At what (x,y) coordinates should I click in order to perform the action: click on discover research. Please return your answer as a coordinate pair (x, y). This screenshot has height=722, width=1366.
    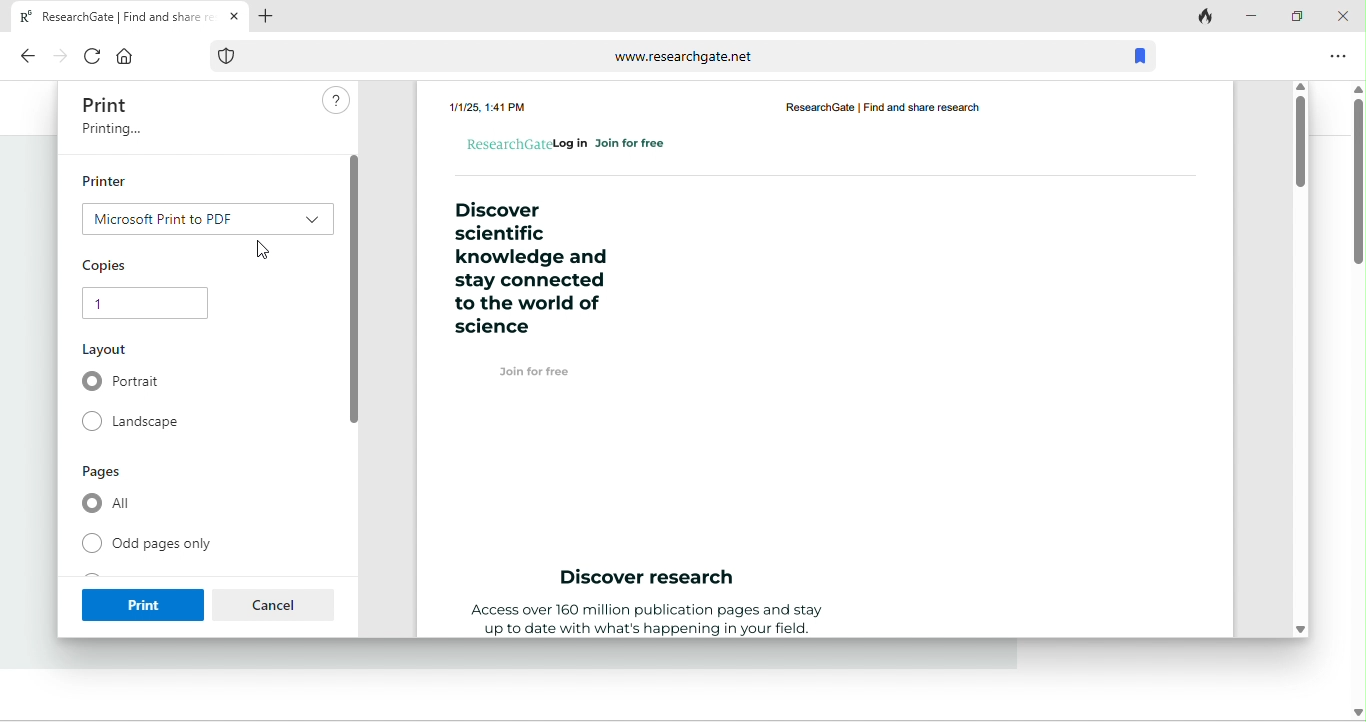
    Looking at the image, I should click on (650, 579).